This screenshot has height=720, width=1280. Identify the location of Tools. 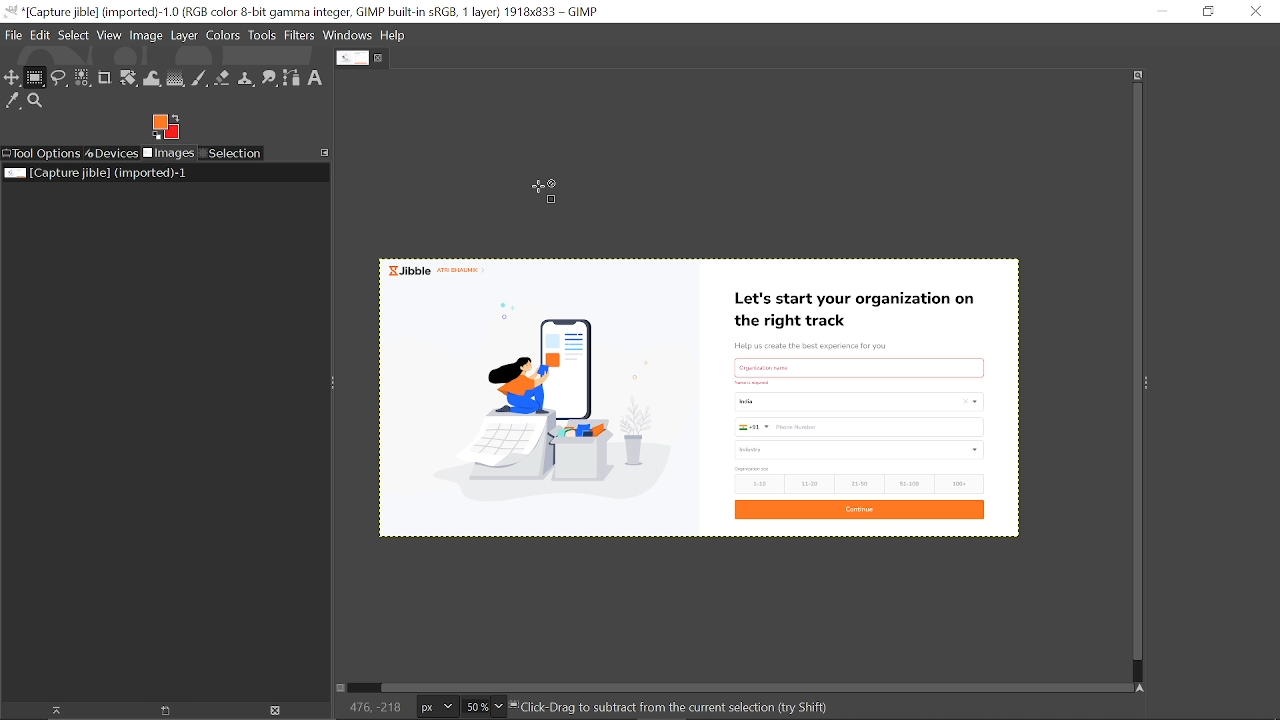
(263, 35).